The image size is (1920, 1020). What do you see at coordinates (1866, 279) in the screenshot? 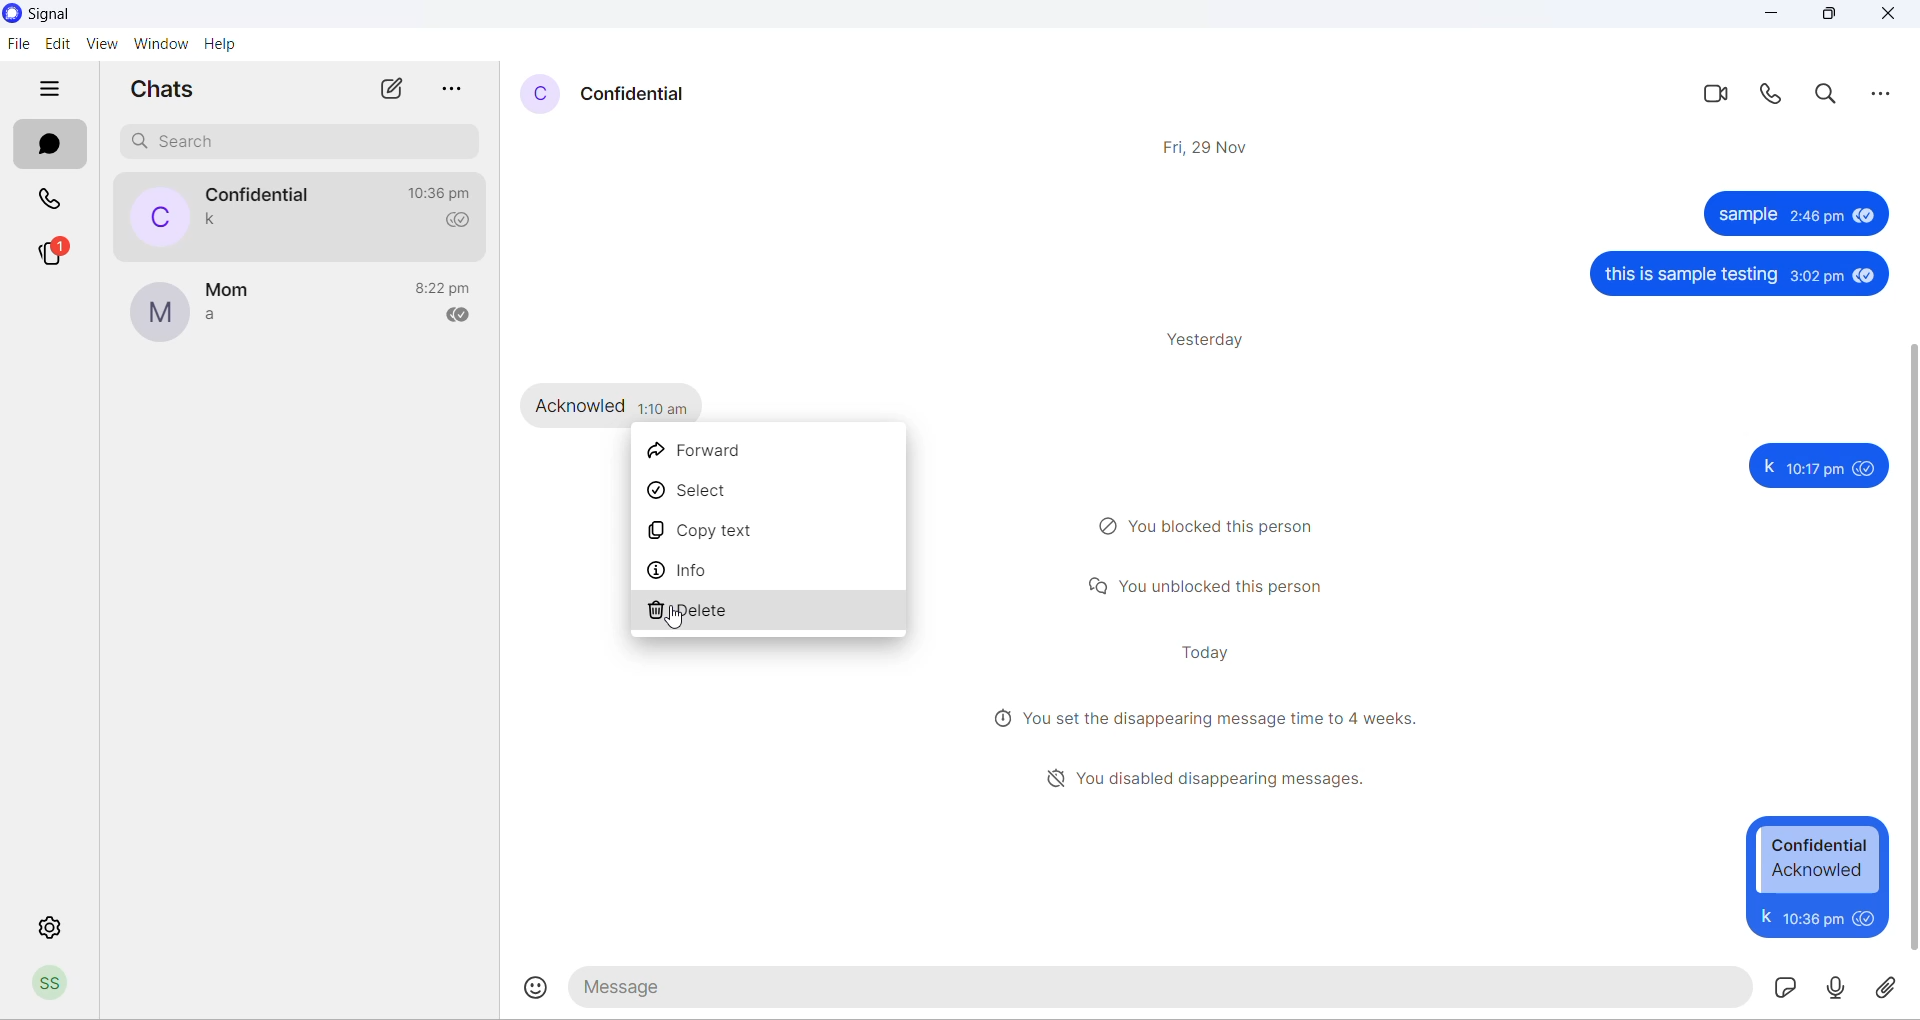
I see `seen` at bounding box center [1866, 279].